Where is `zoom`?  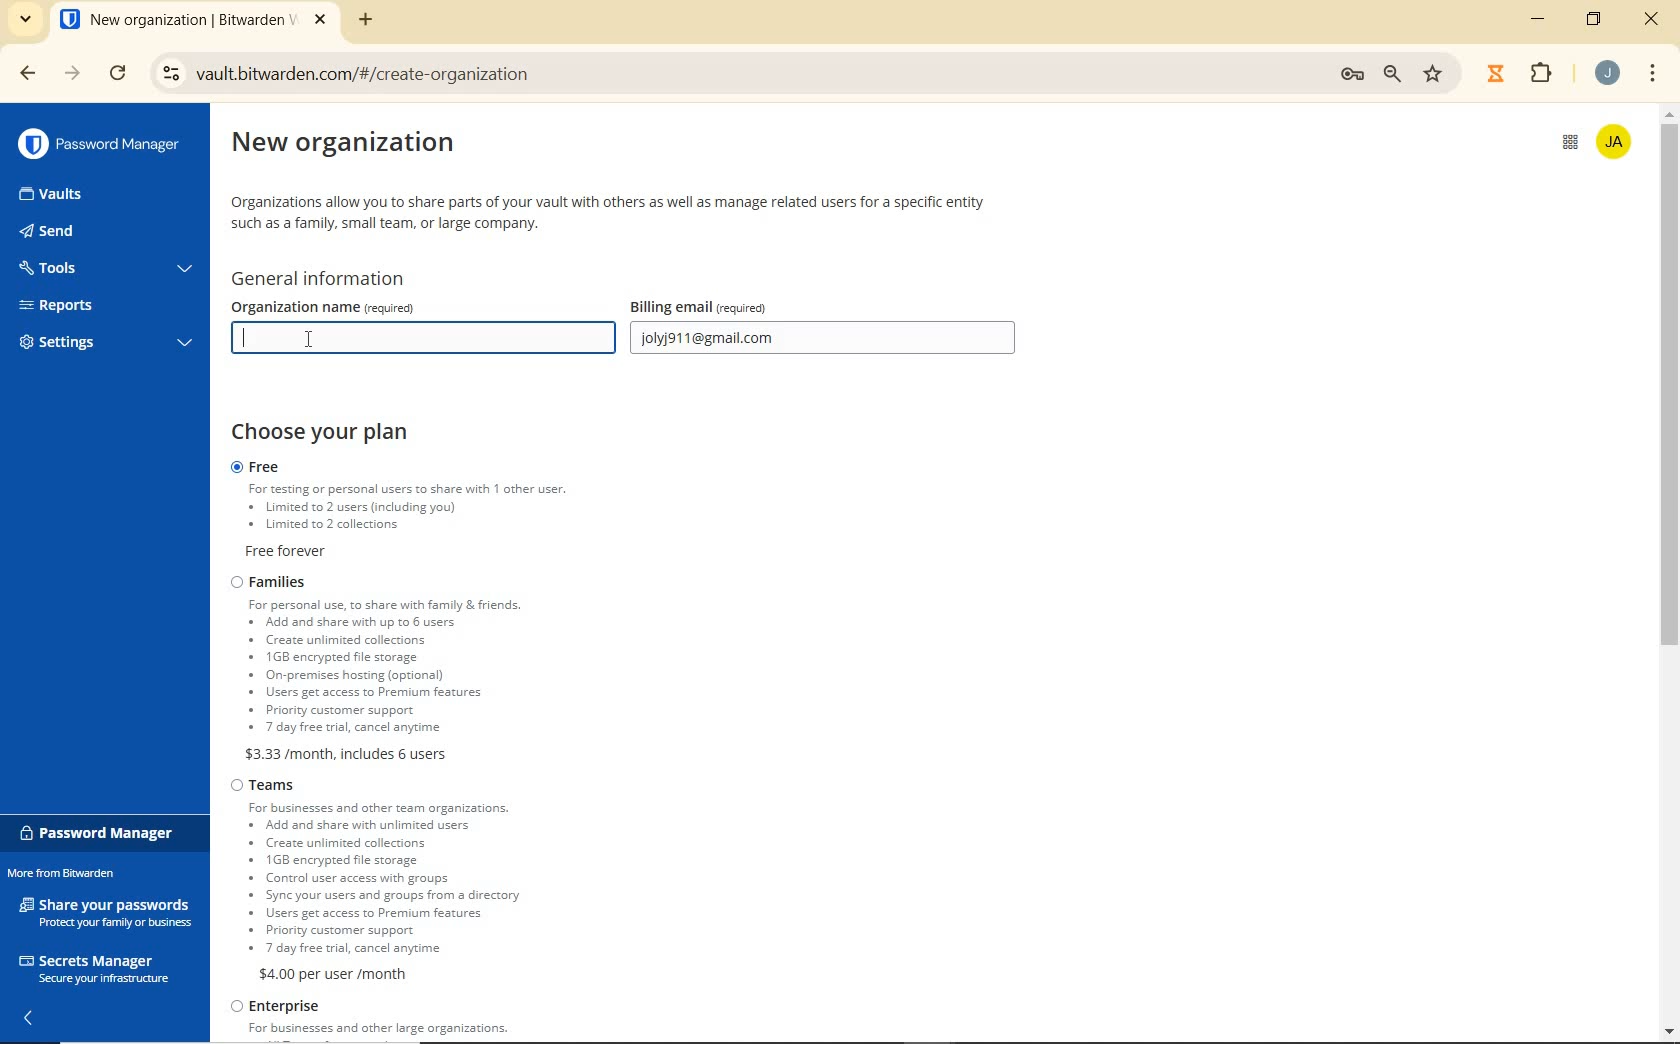
zoom is located at coordinates (1395, 74).